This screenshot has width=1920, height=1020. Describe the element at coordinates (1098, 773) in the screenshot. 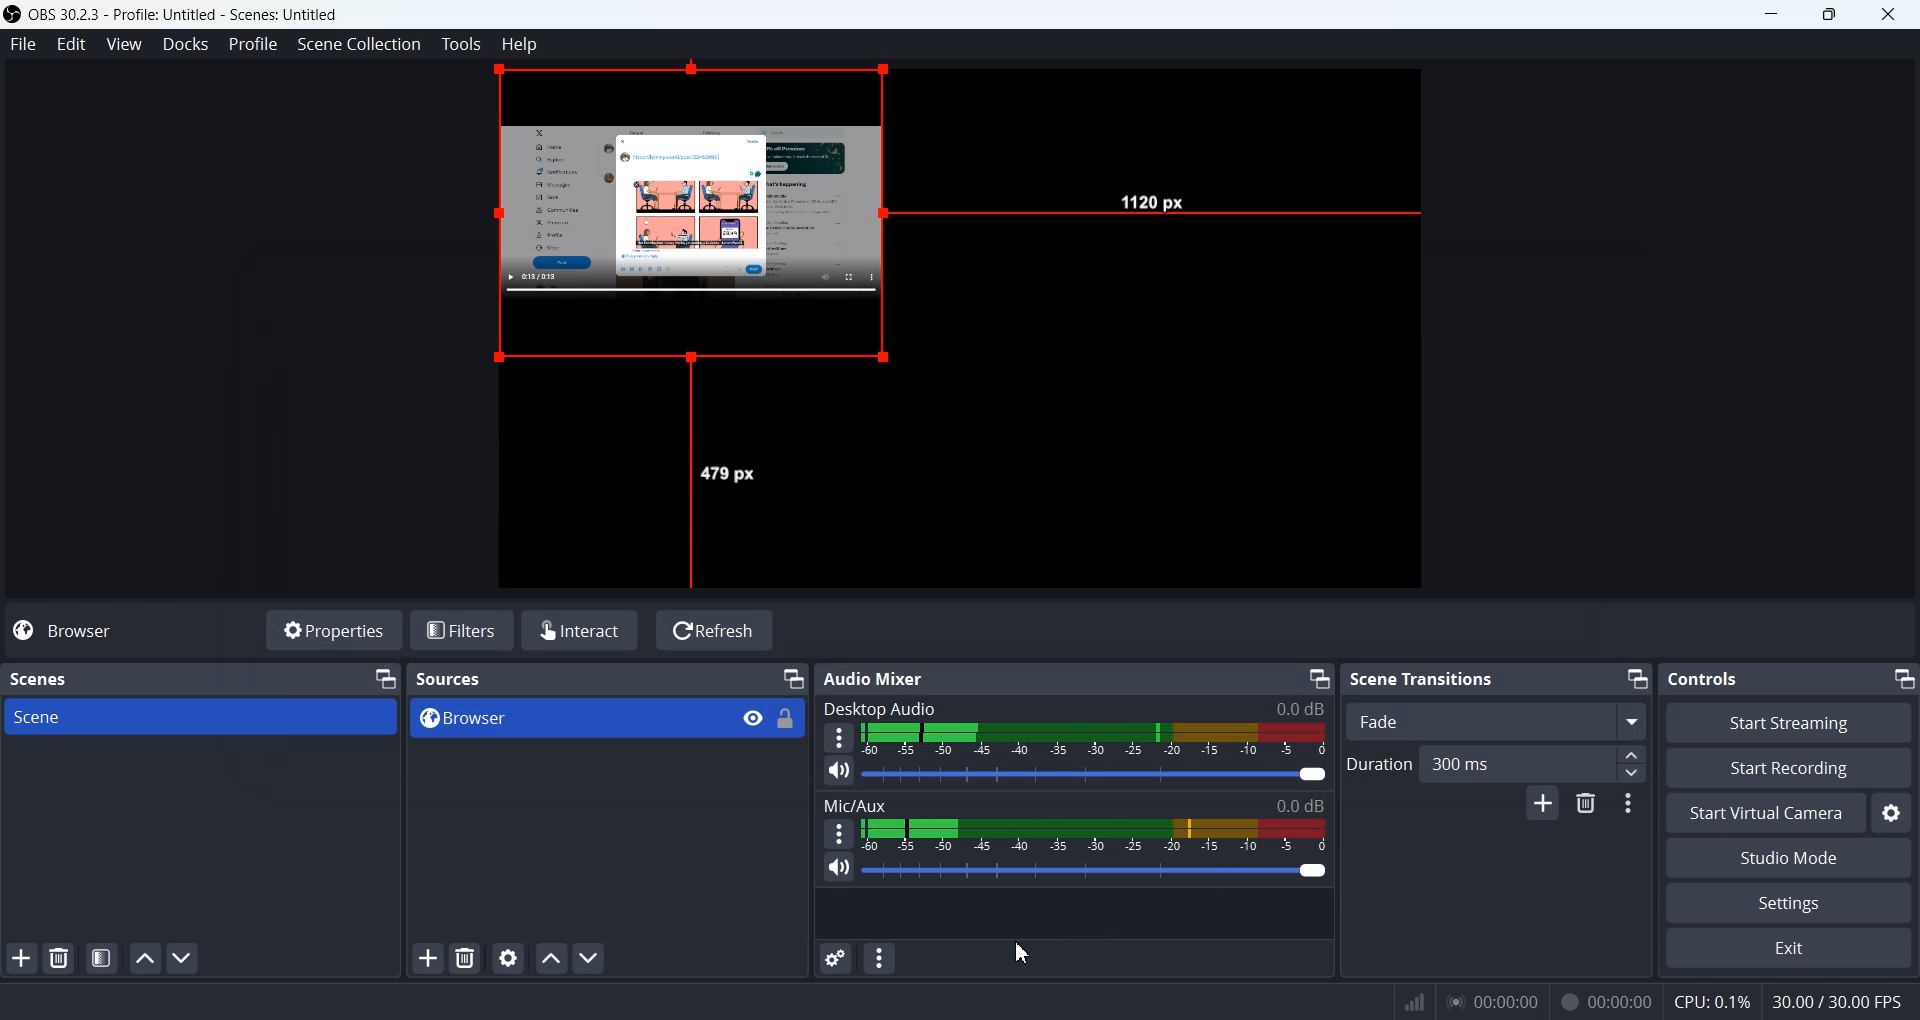

I see `Volume adjuster` at that location.